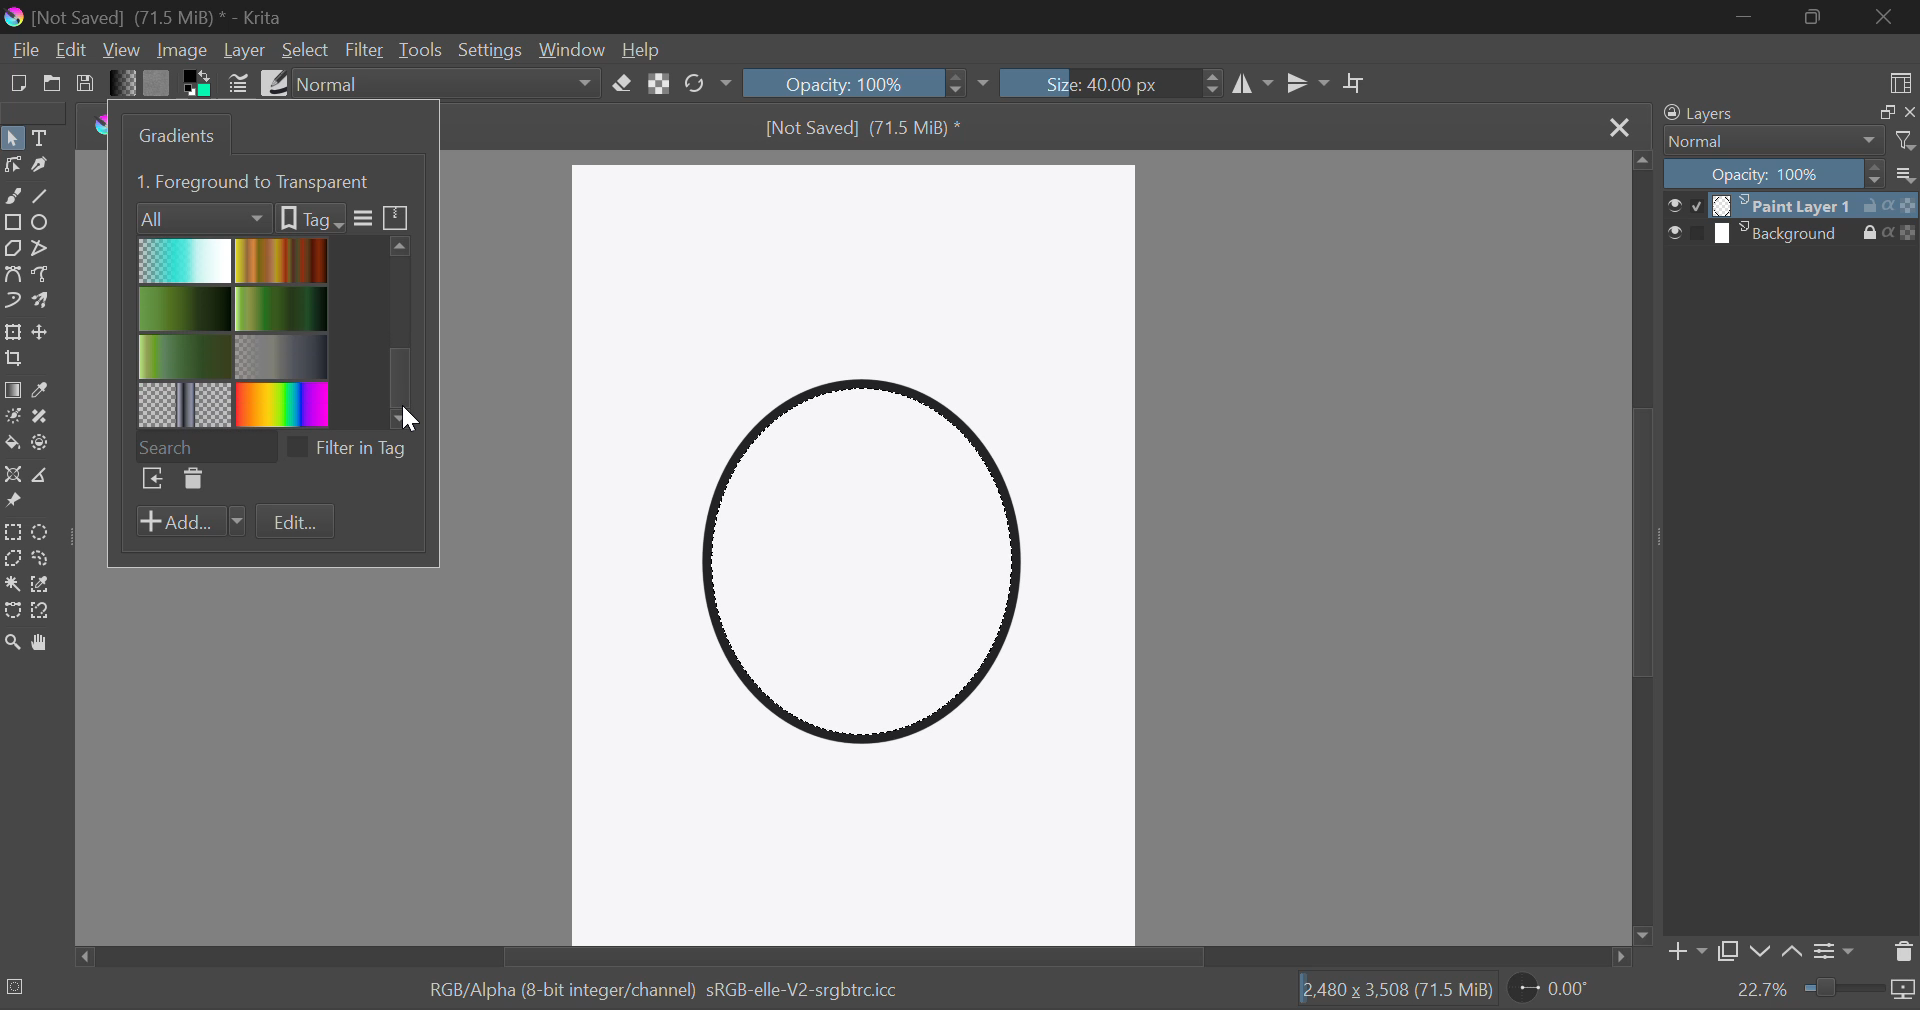 Image resolution: width=1920 pixels, height=1010 pixels. Describe the element at coordinates (198, 85) in the screenshot. I see `Colors in use` at that location.